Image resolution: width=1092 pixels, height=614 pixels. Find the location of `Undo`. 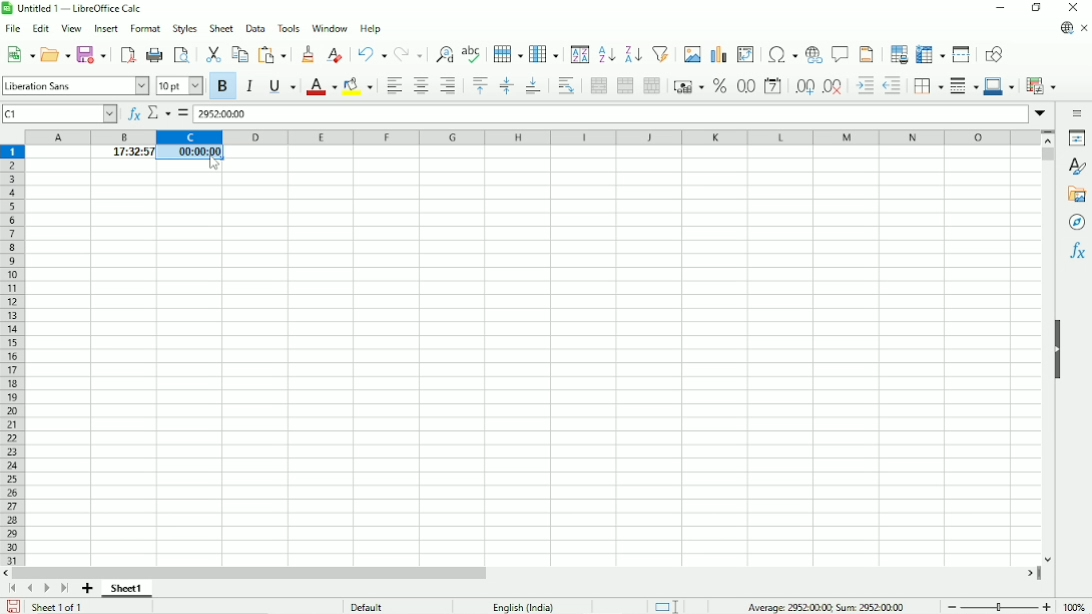

Undo is located at coordinates (371, 54).